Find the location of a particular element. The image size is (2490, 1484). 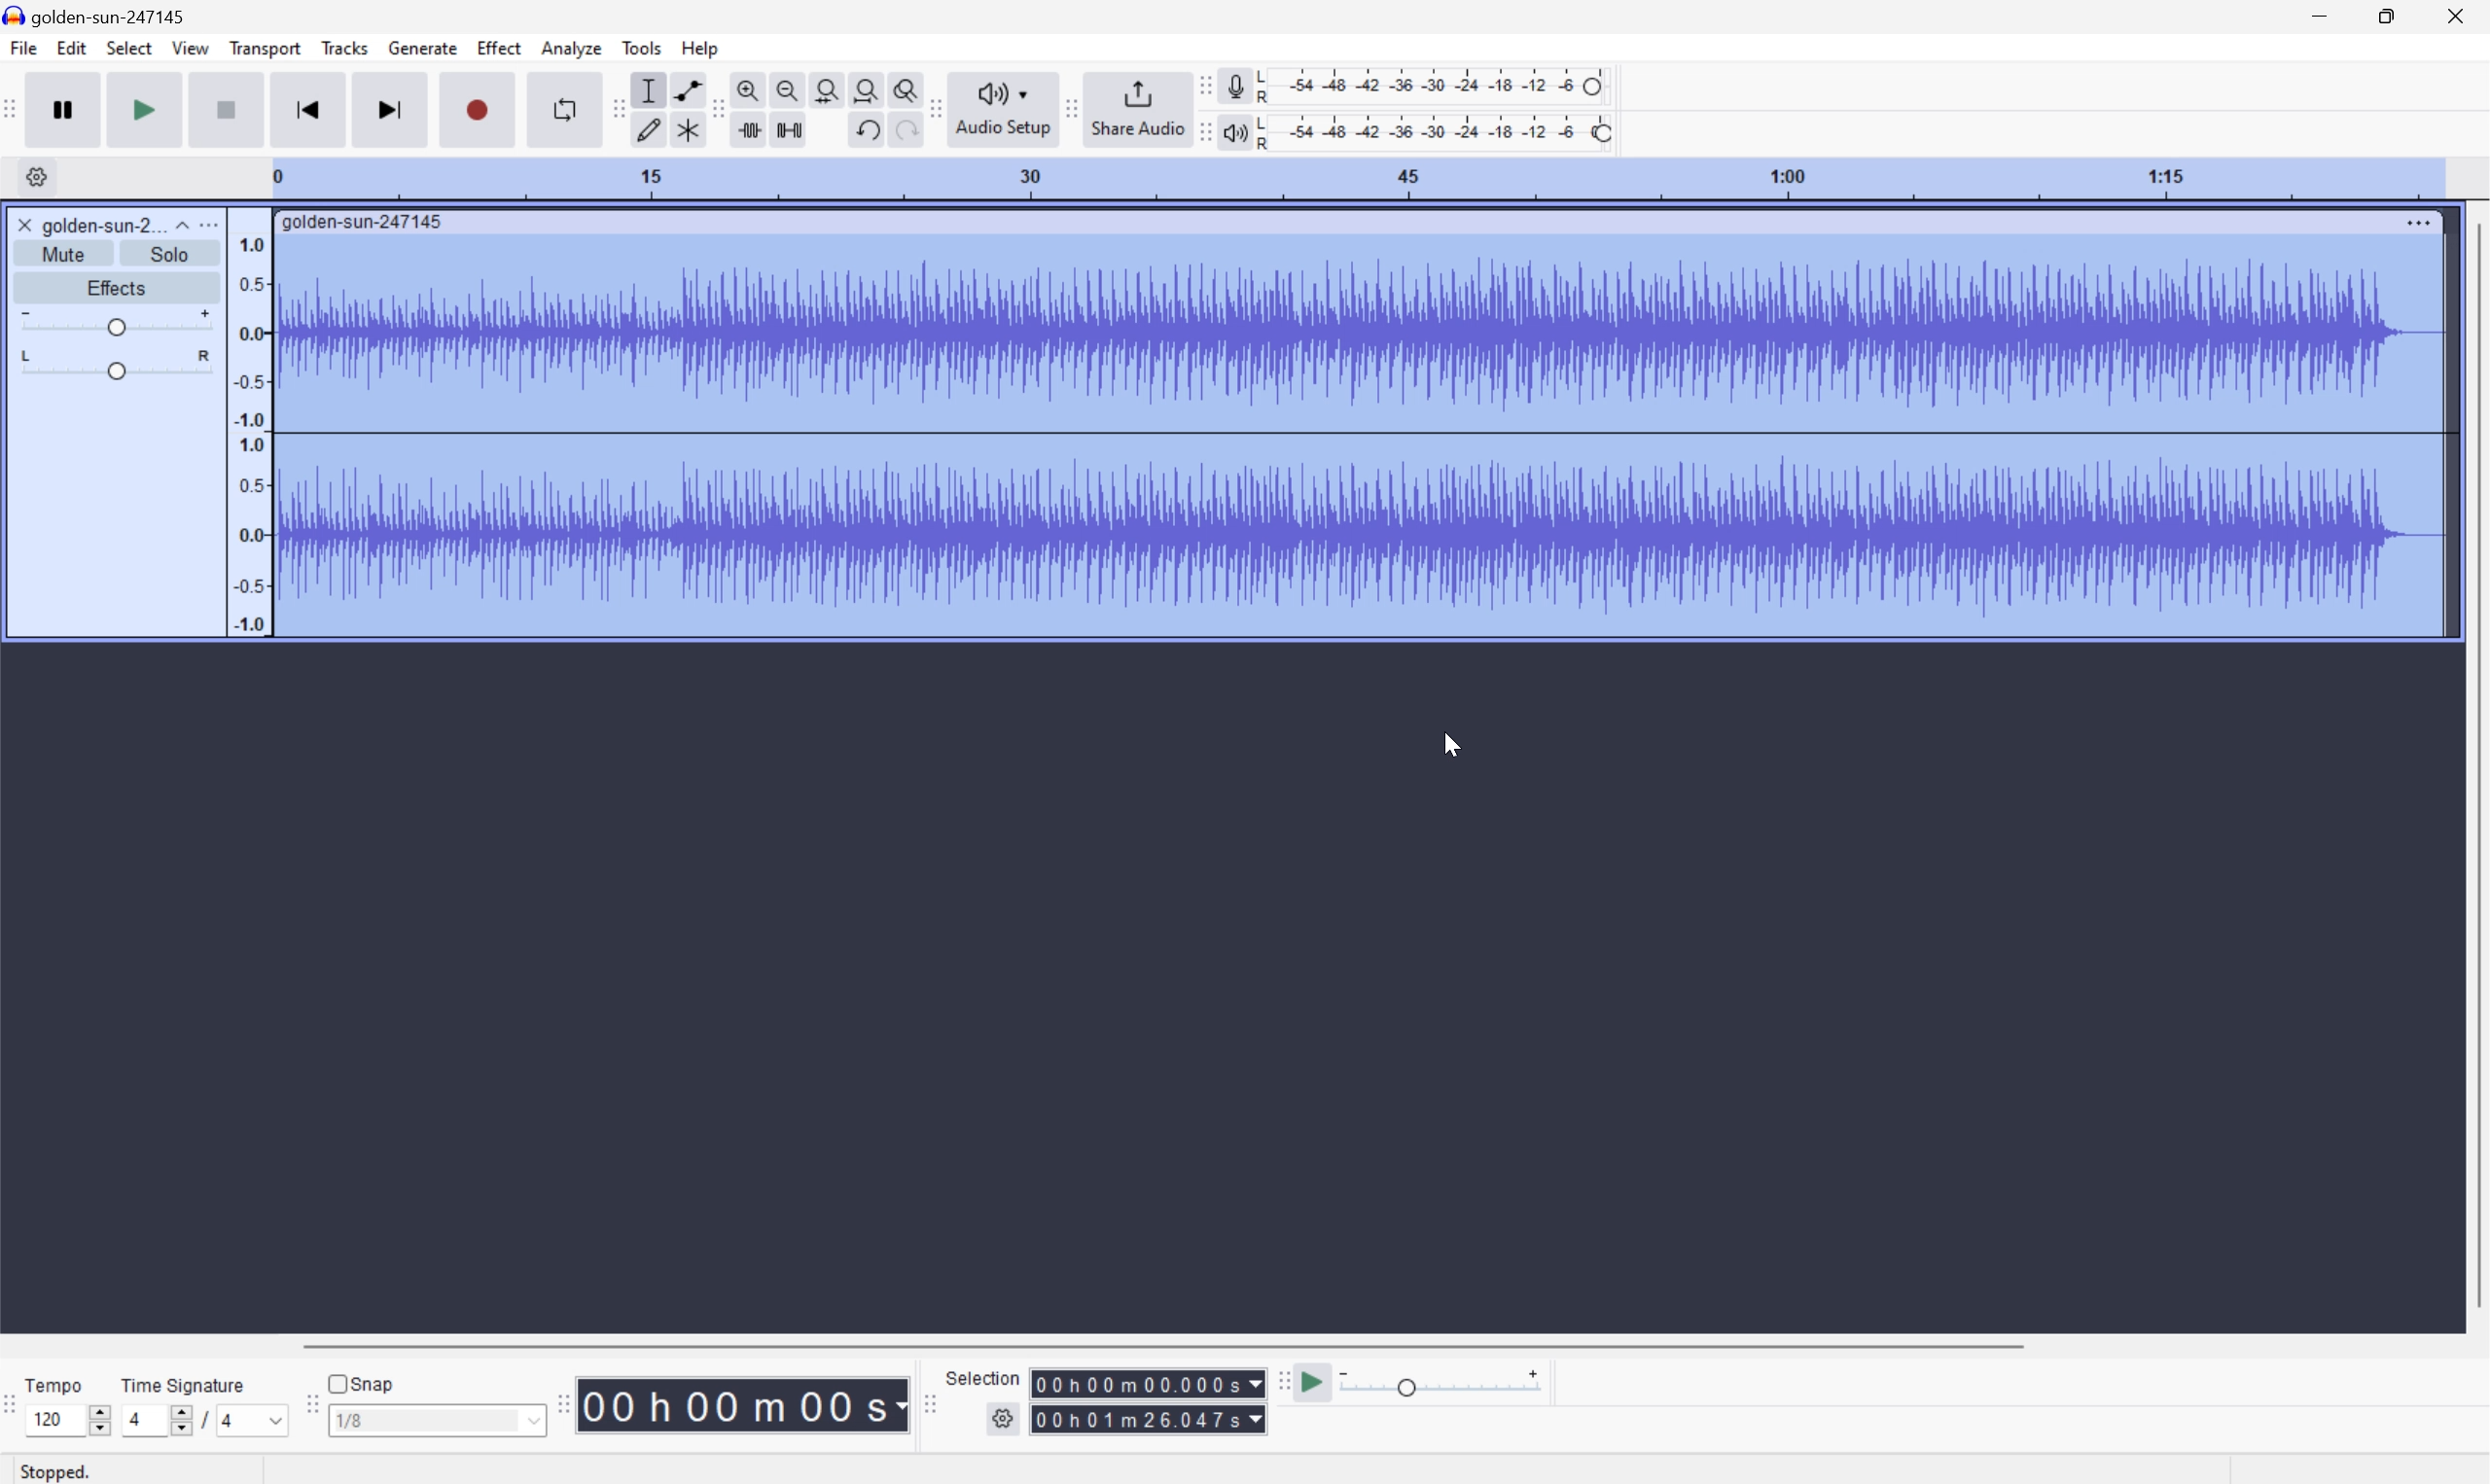

Envelop tool is located at coordinates (683, 89).